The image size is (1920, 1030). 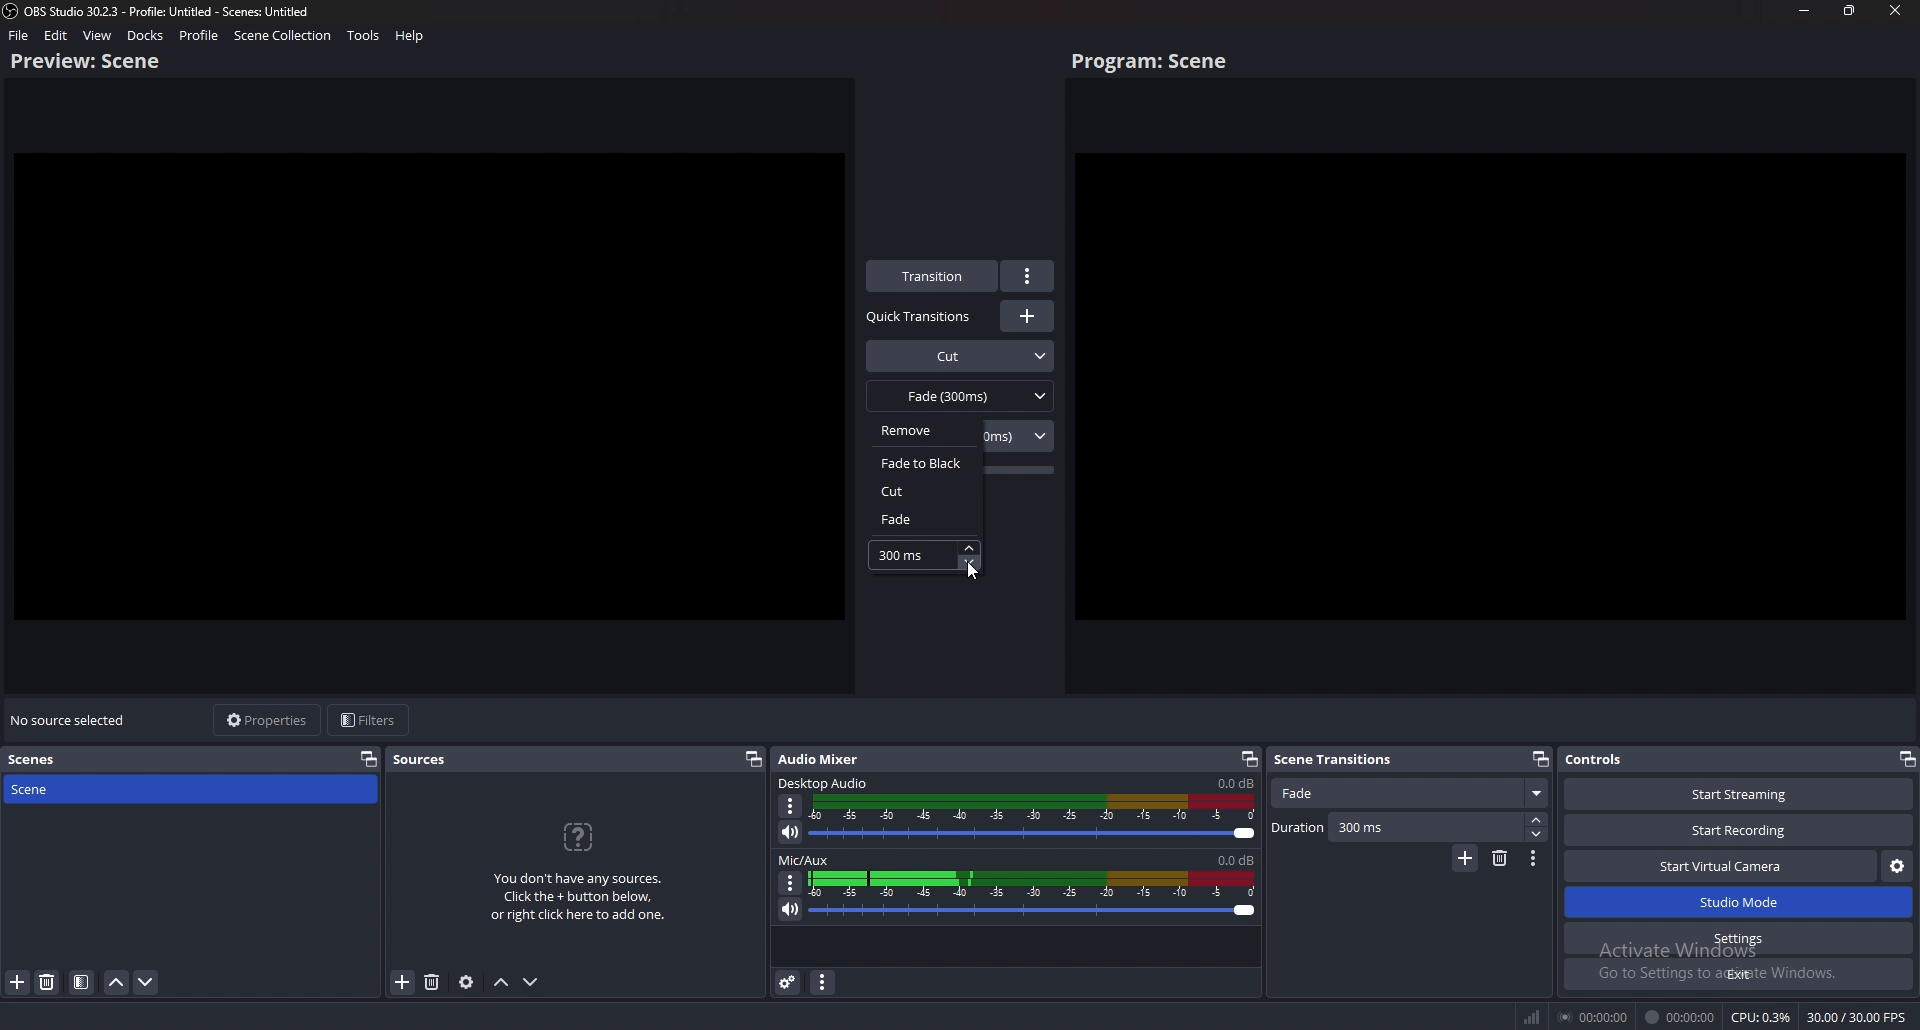 I want to click on Start virtual camera, so click(x=1721, y=866).